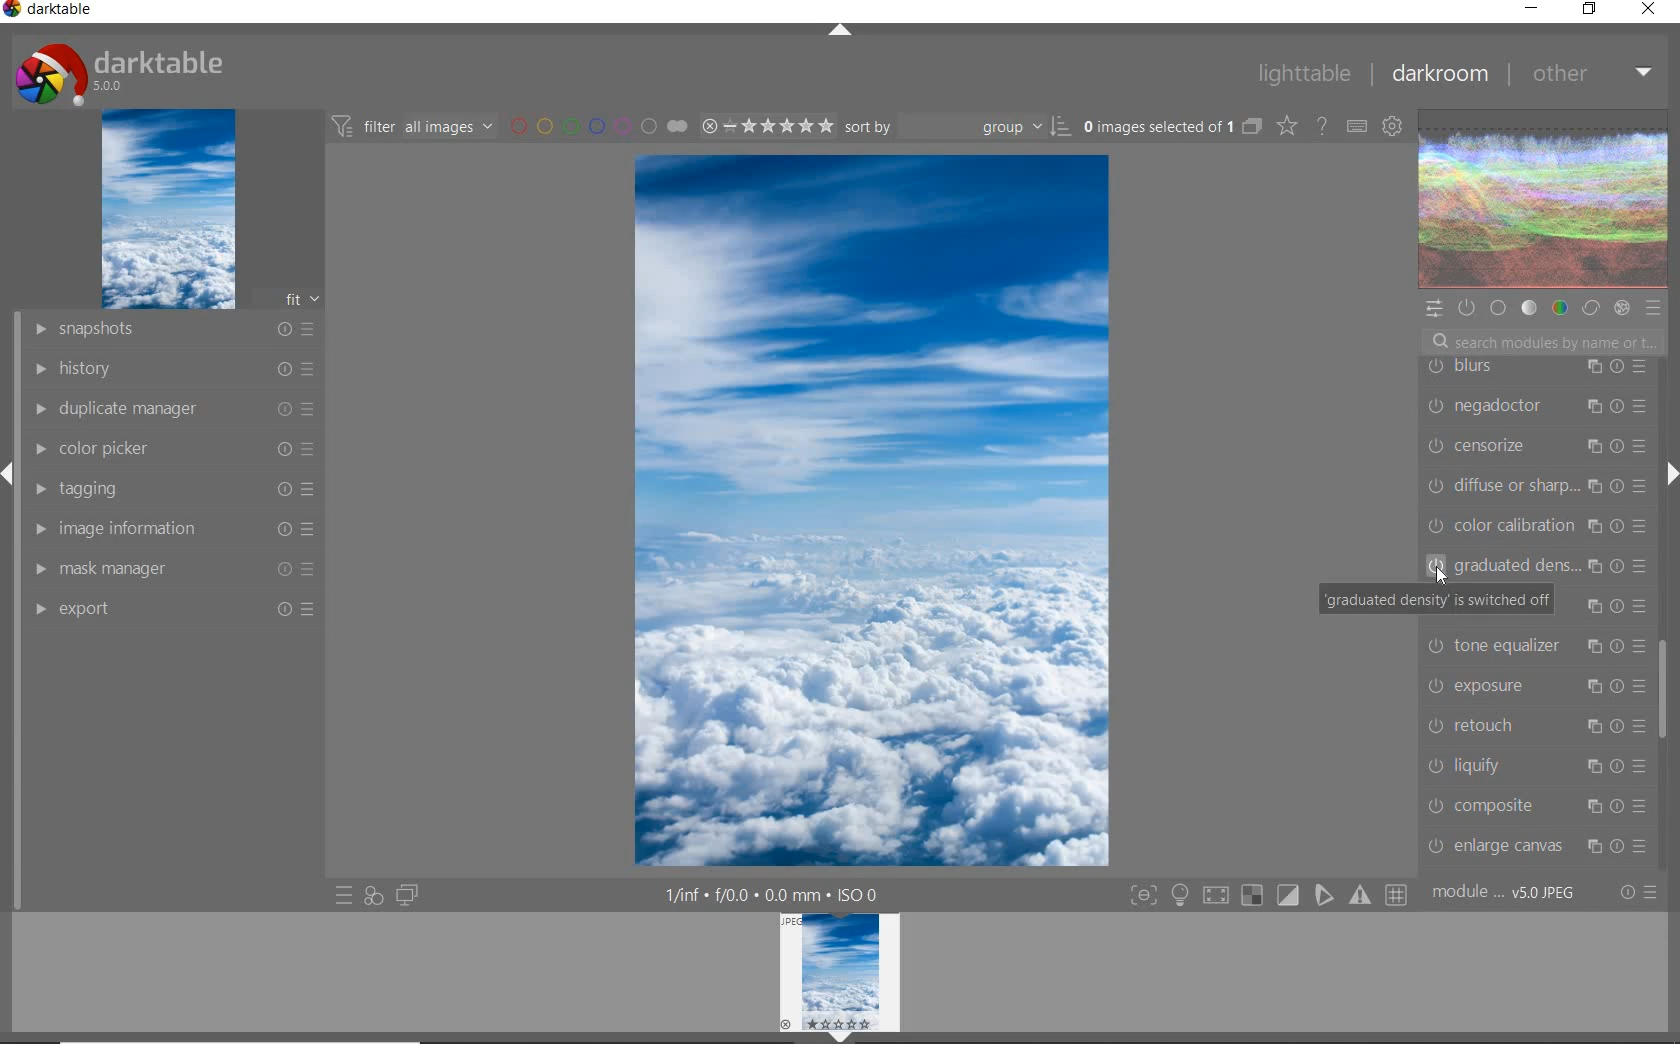 The image size is (1680, 1044). Describe the element at coordinates (1543, 342) in the screenshot. I see `SEARCH MODULES` at that location.